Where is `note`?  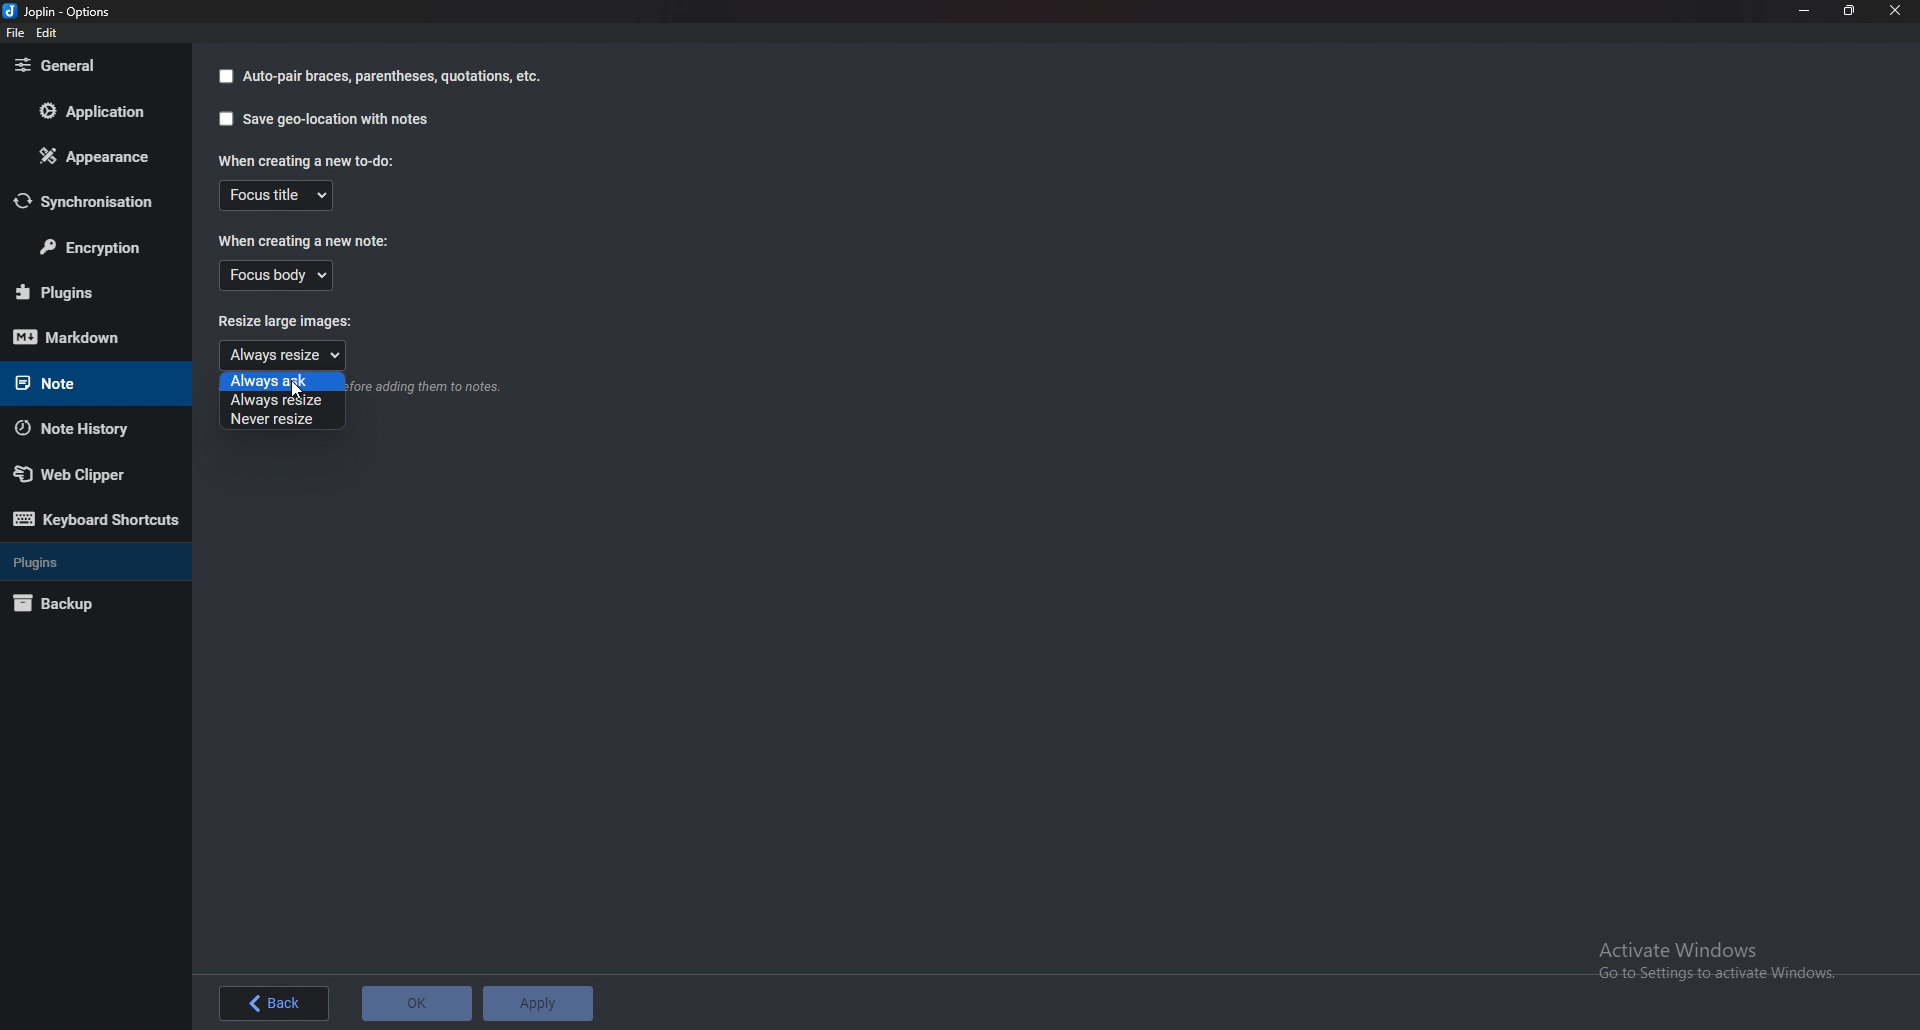 note is located at coordinates (81, 381).